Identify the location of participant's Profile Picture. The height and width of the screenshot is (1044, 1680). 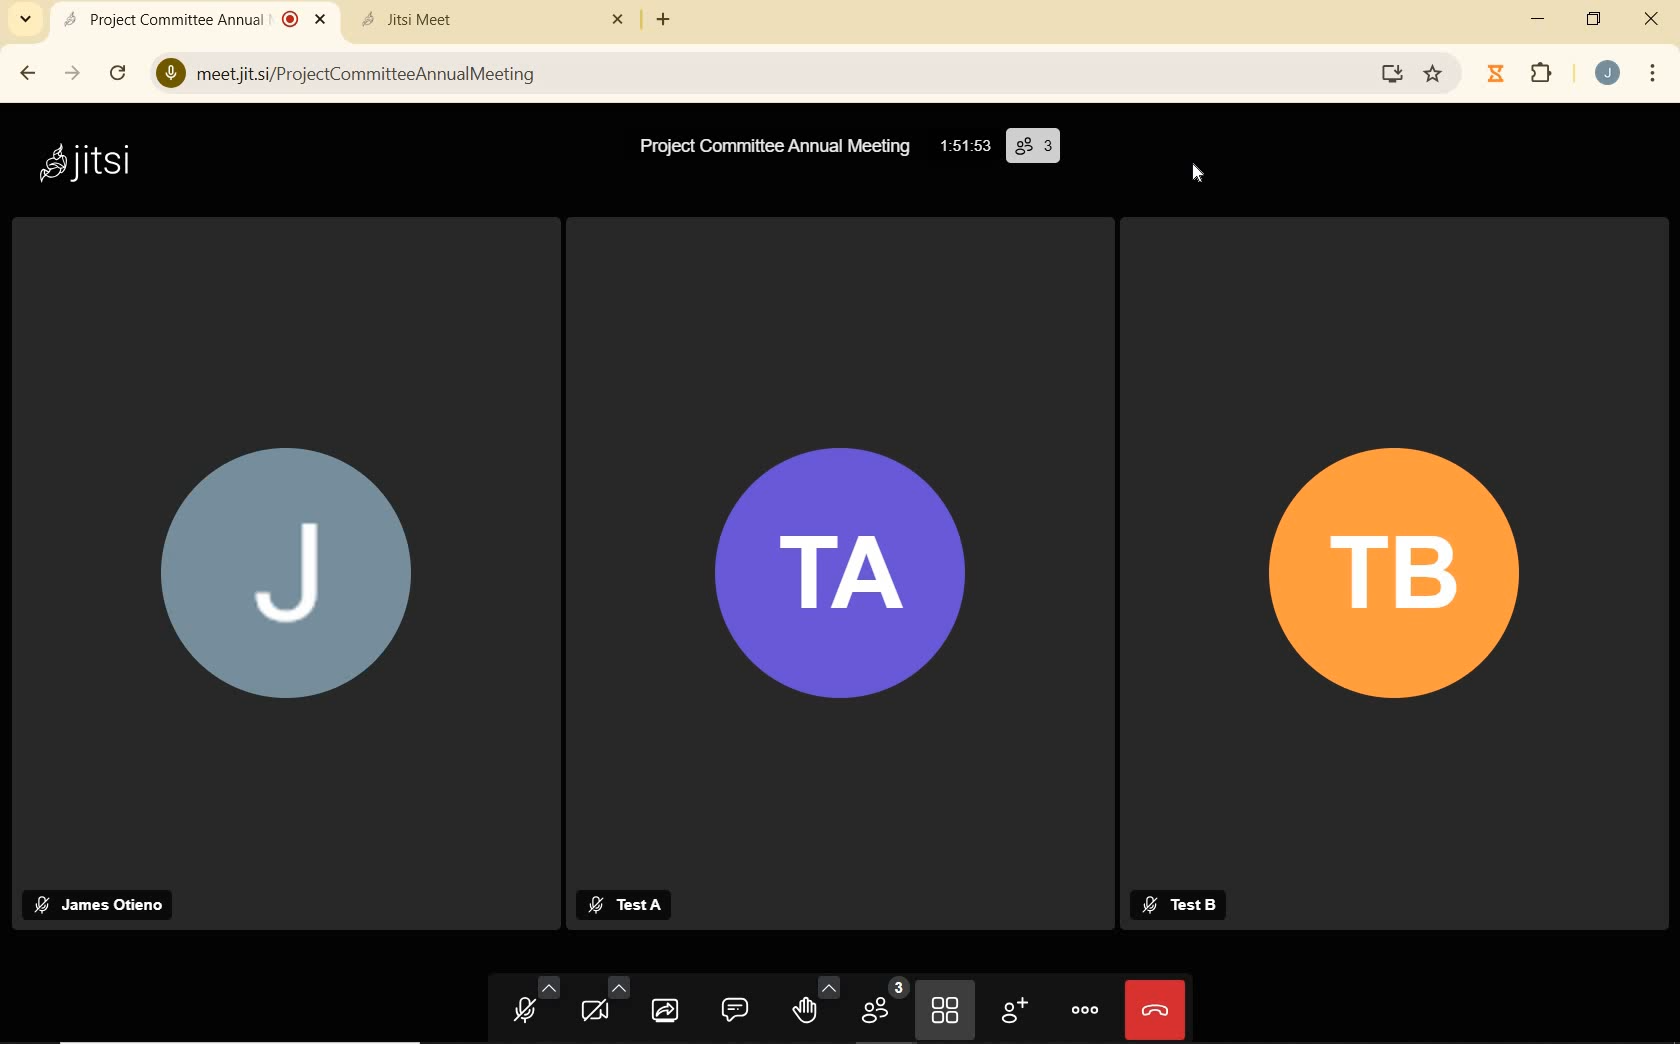
(830, 580).